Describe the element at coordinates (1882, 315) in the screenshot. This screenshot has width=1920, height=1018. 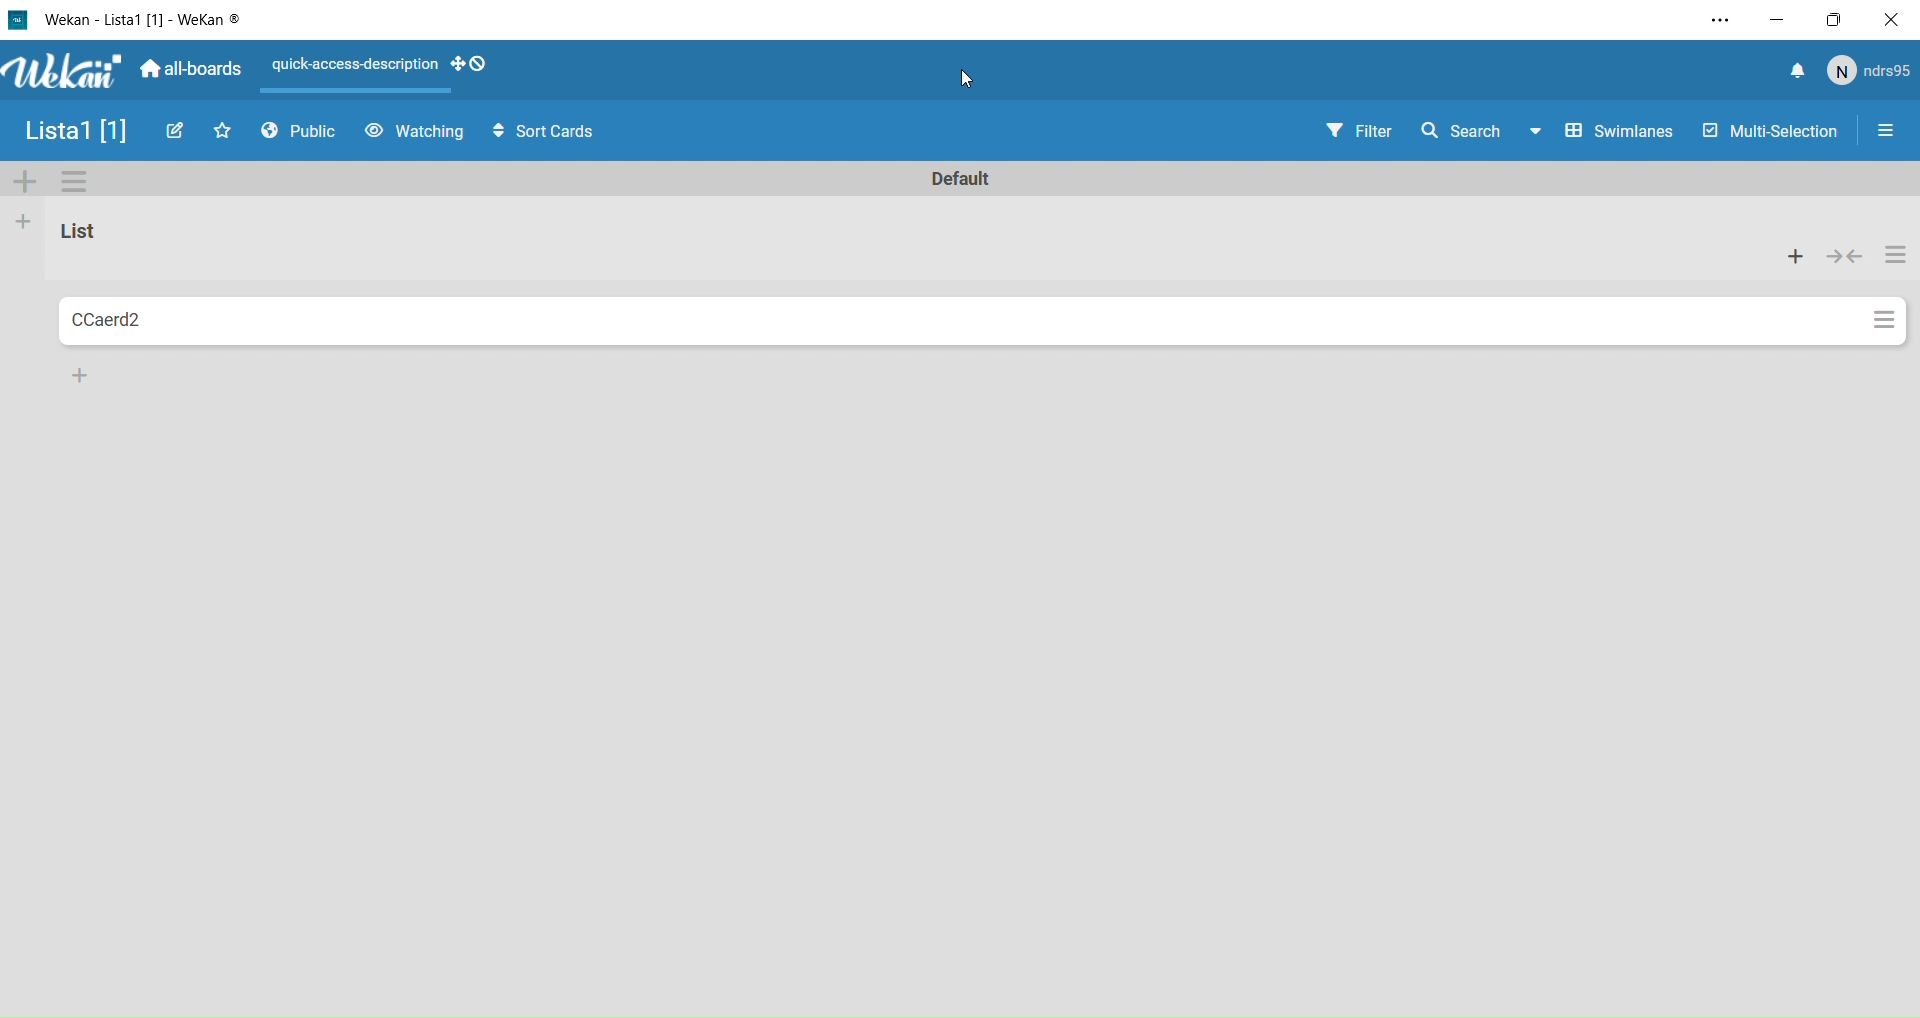
I see `Settings` at that location.